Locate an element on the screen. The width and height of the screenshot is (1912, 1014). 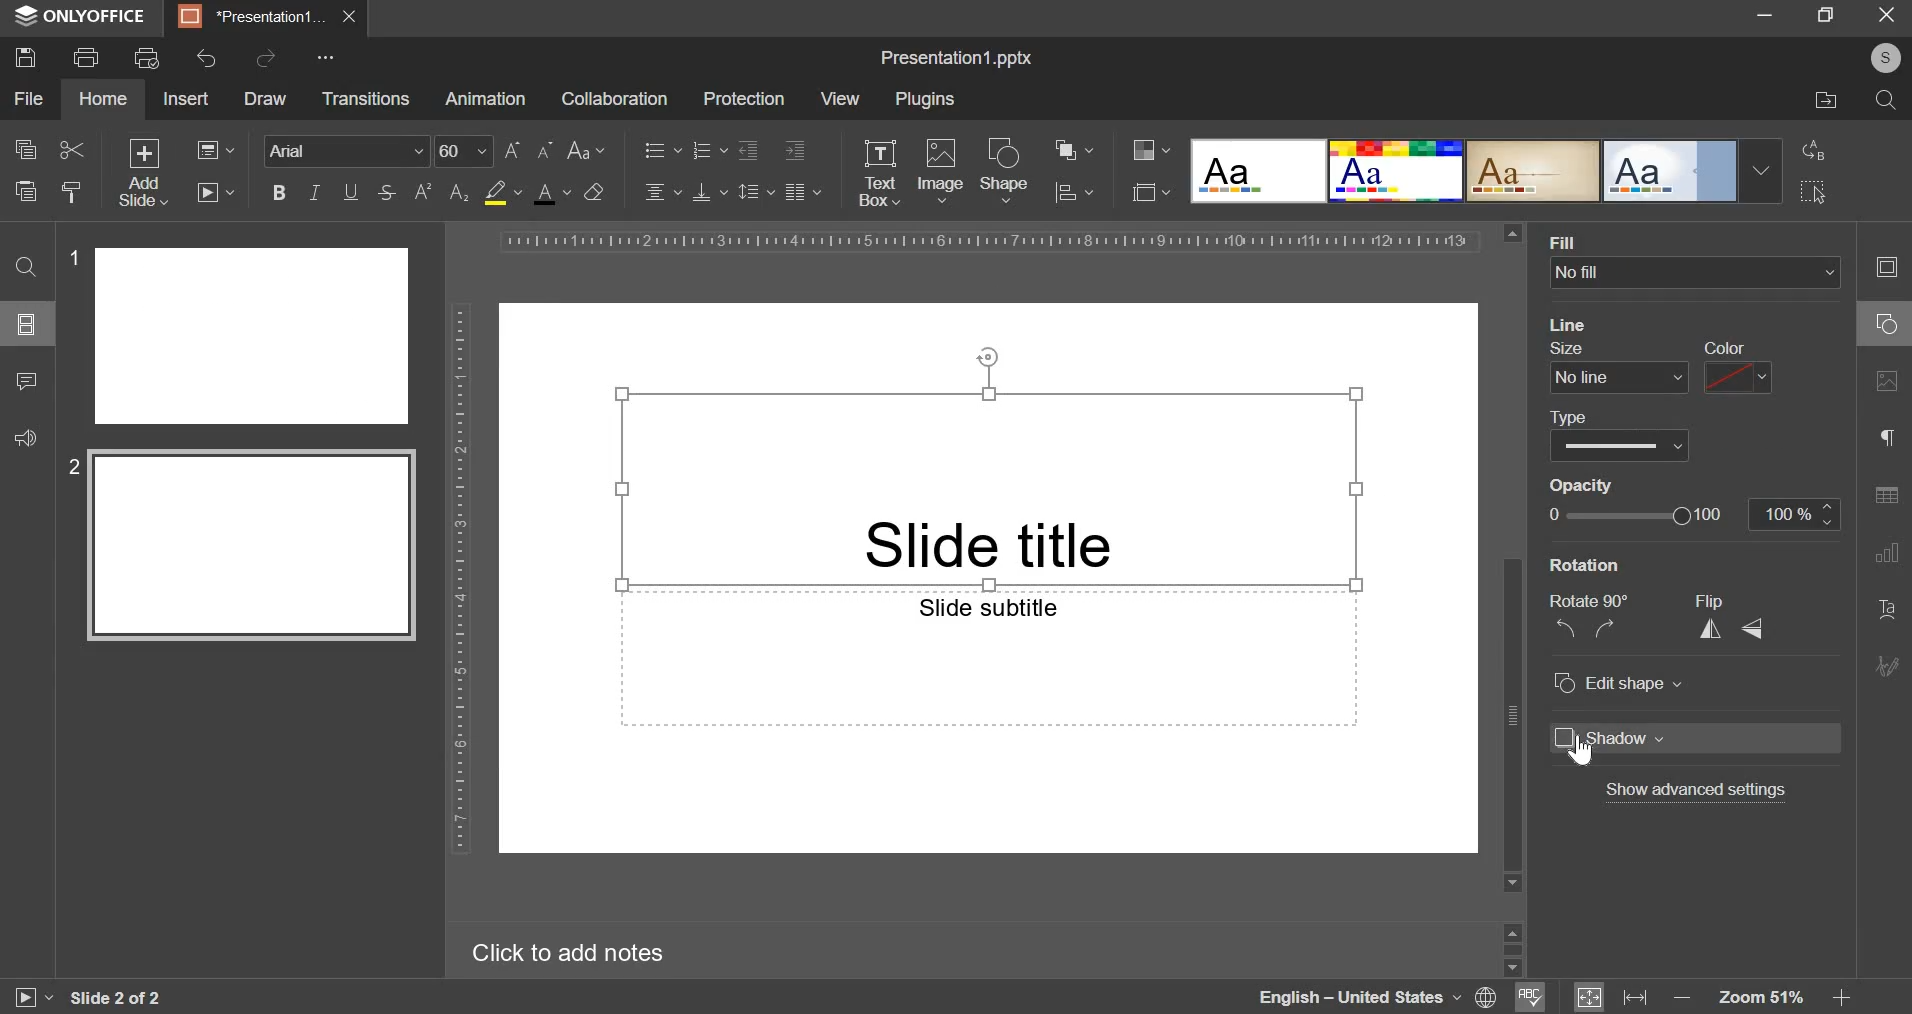
collaboration is located at coordinates (613, 99).